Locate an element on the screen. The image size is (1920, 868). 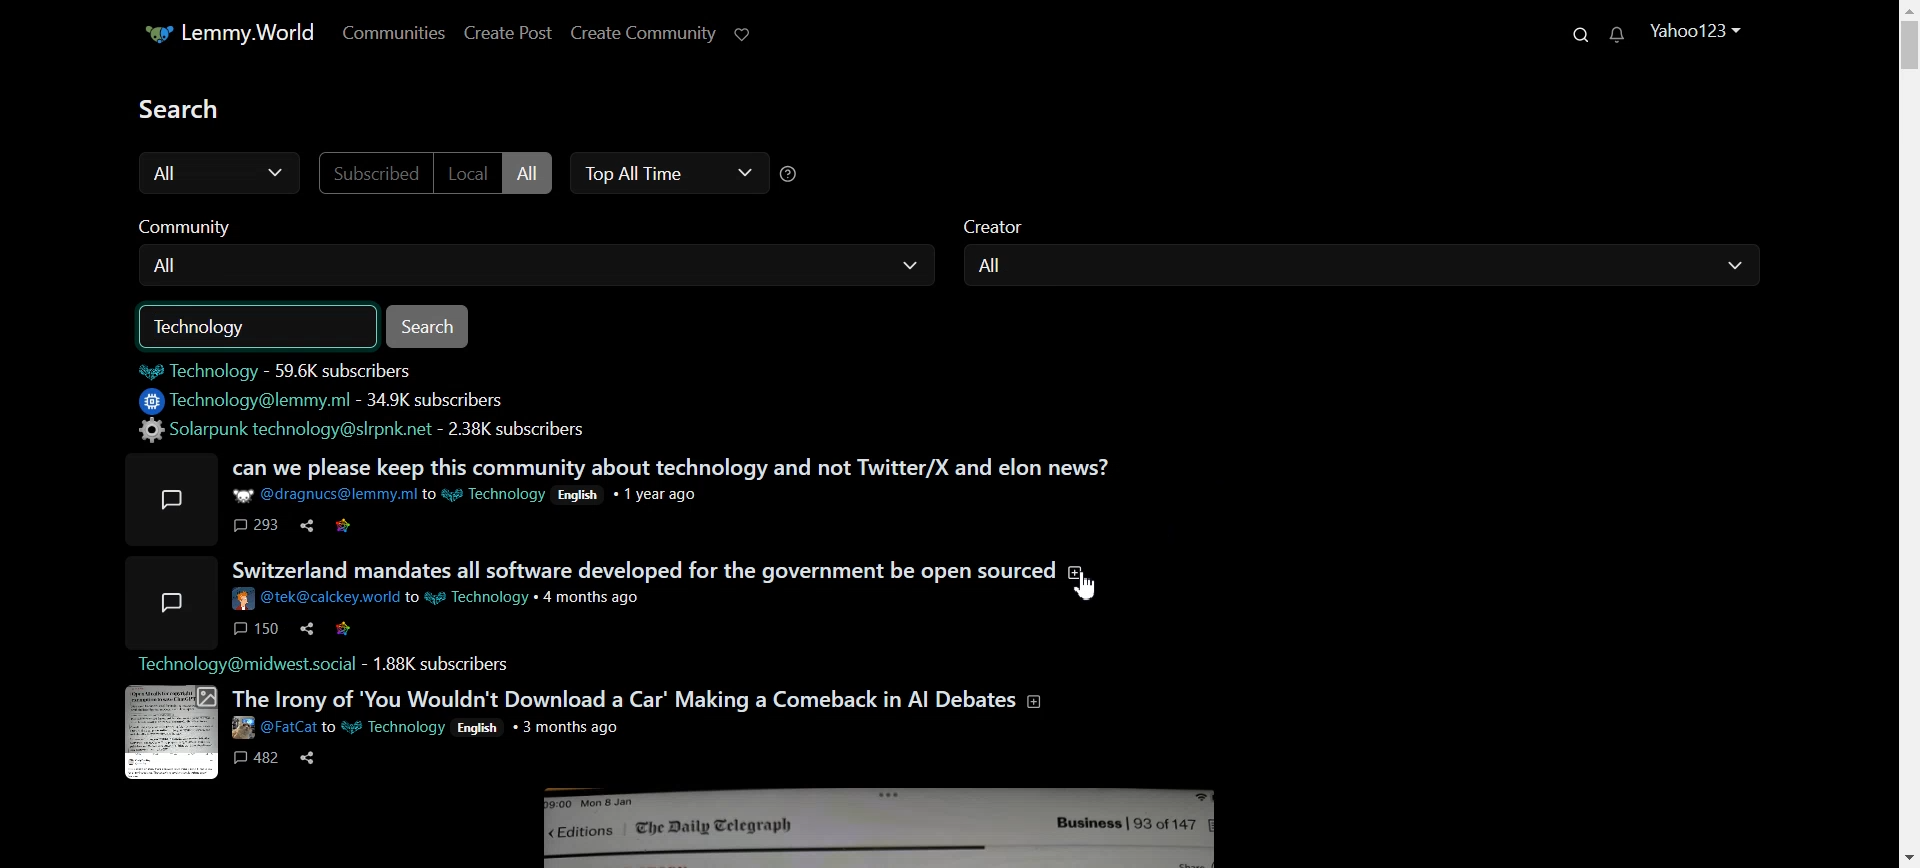
Support Limmy is located at coordinates (753, 35).